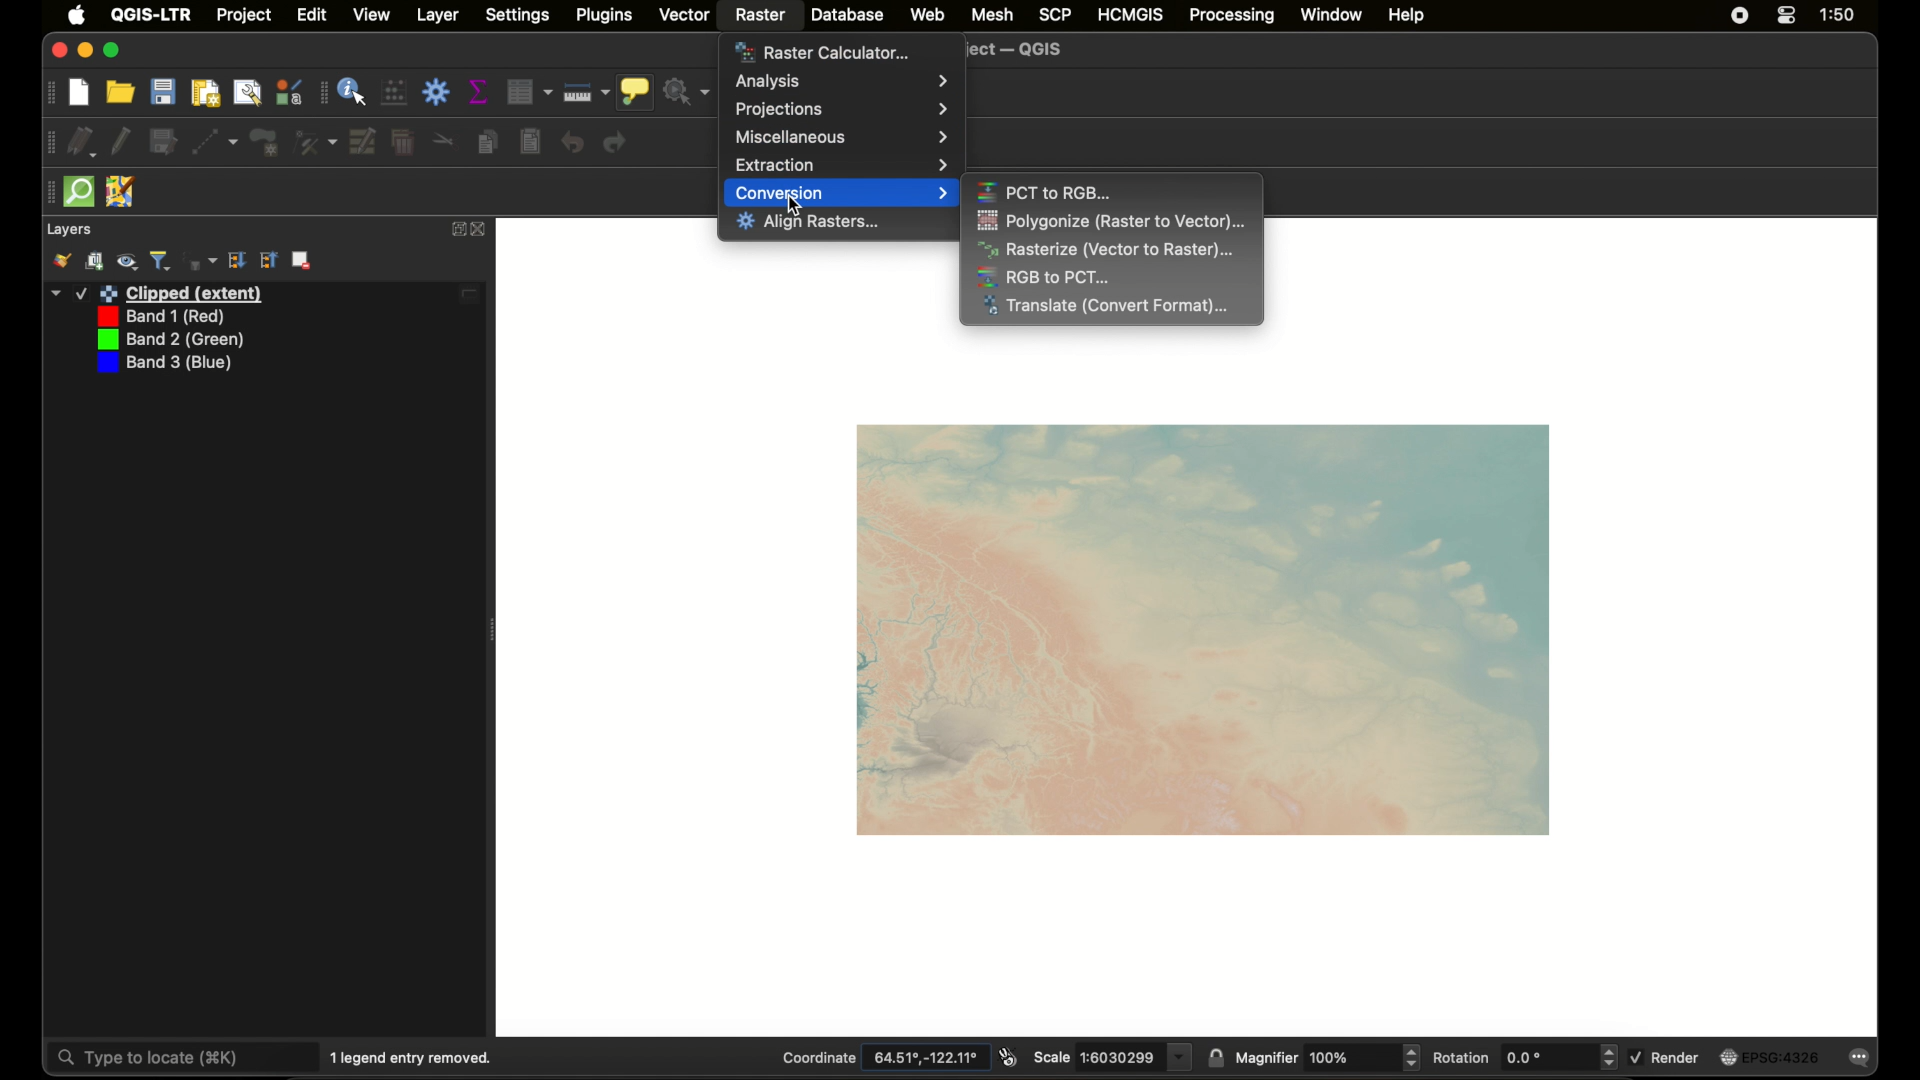  I want to click on messages, so click(1860, 1058).